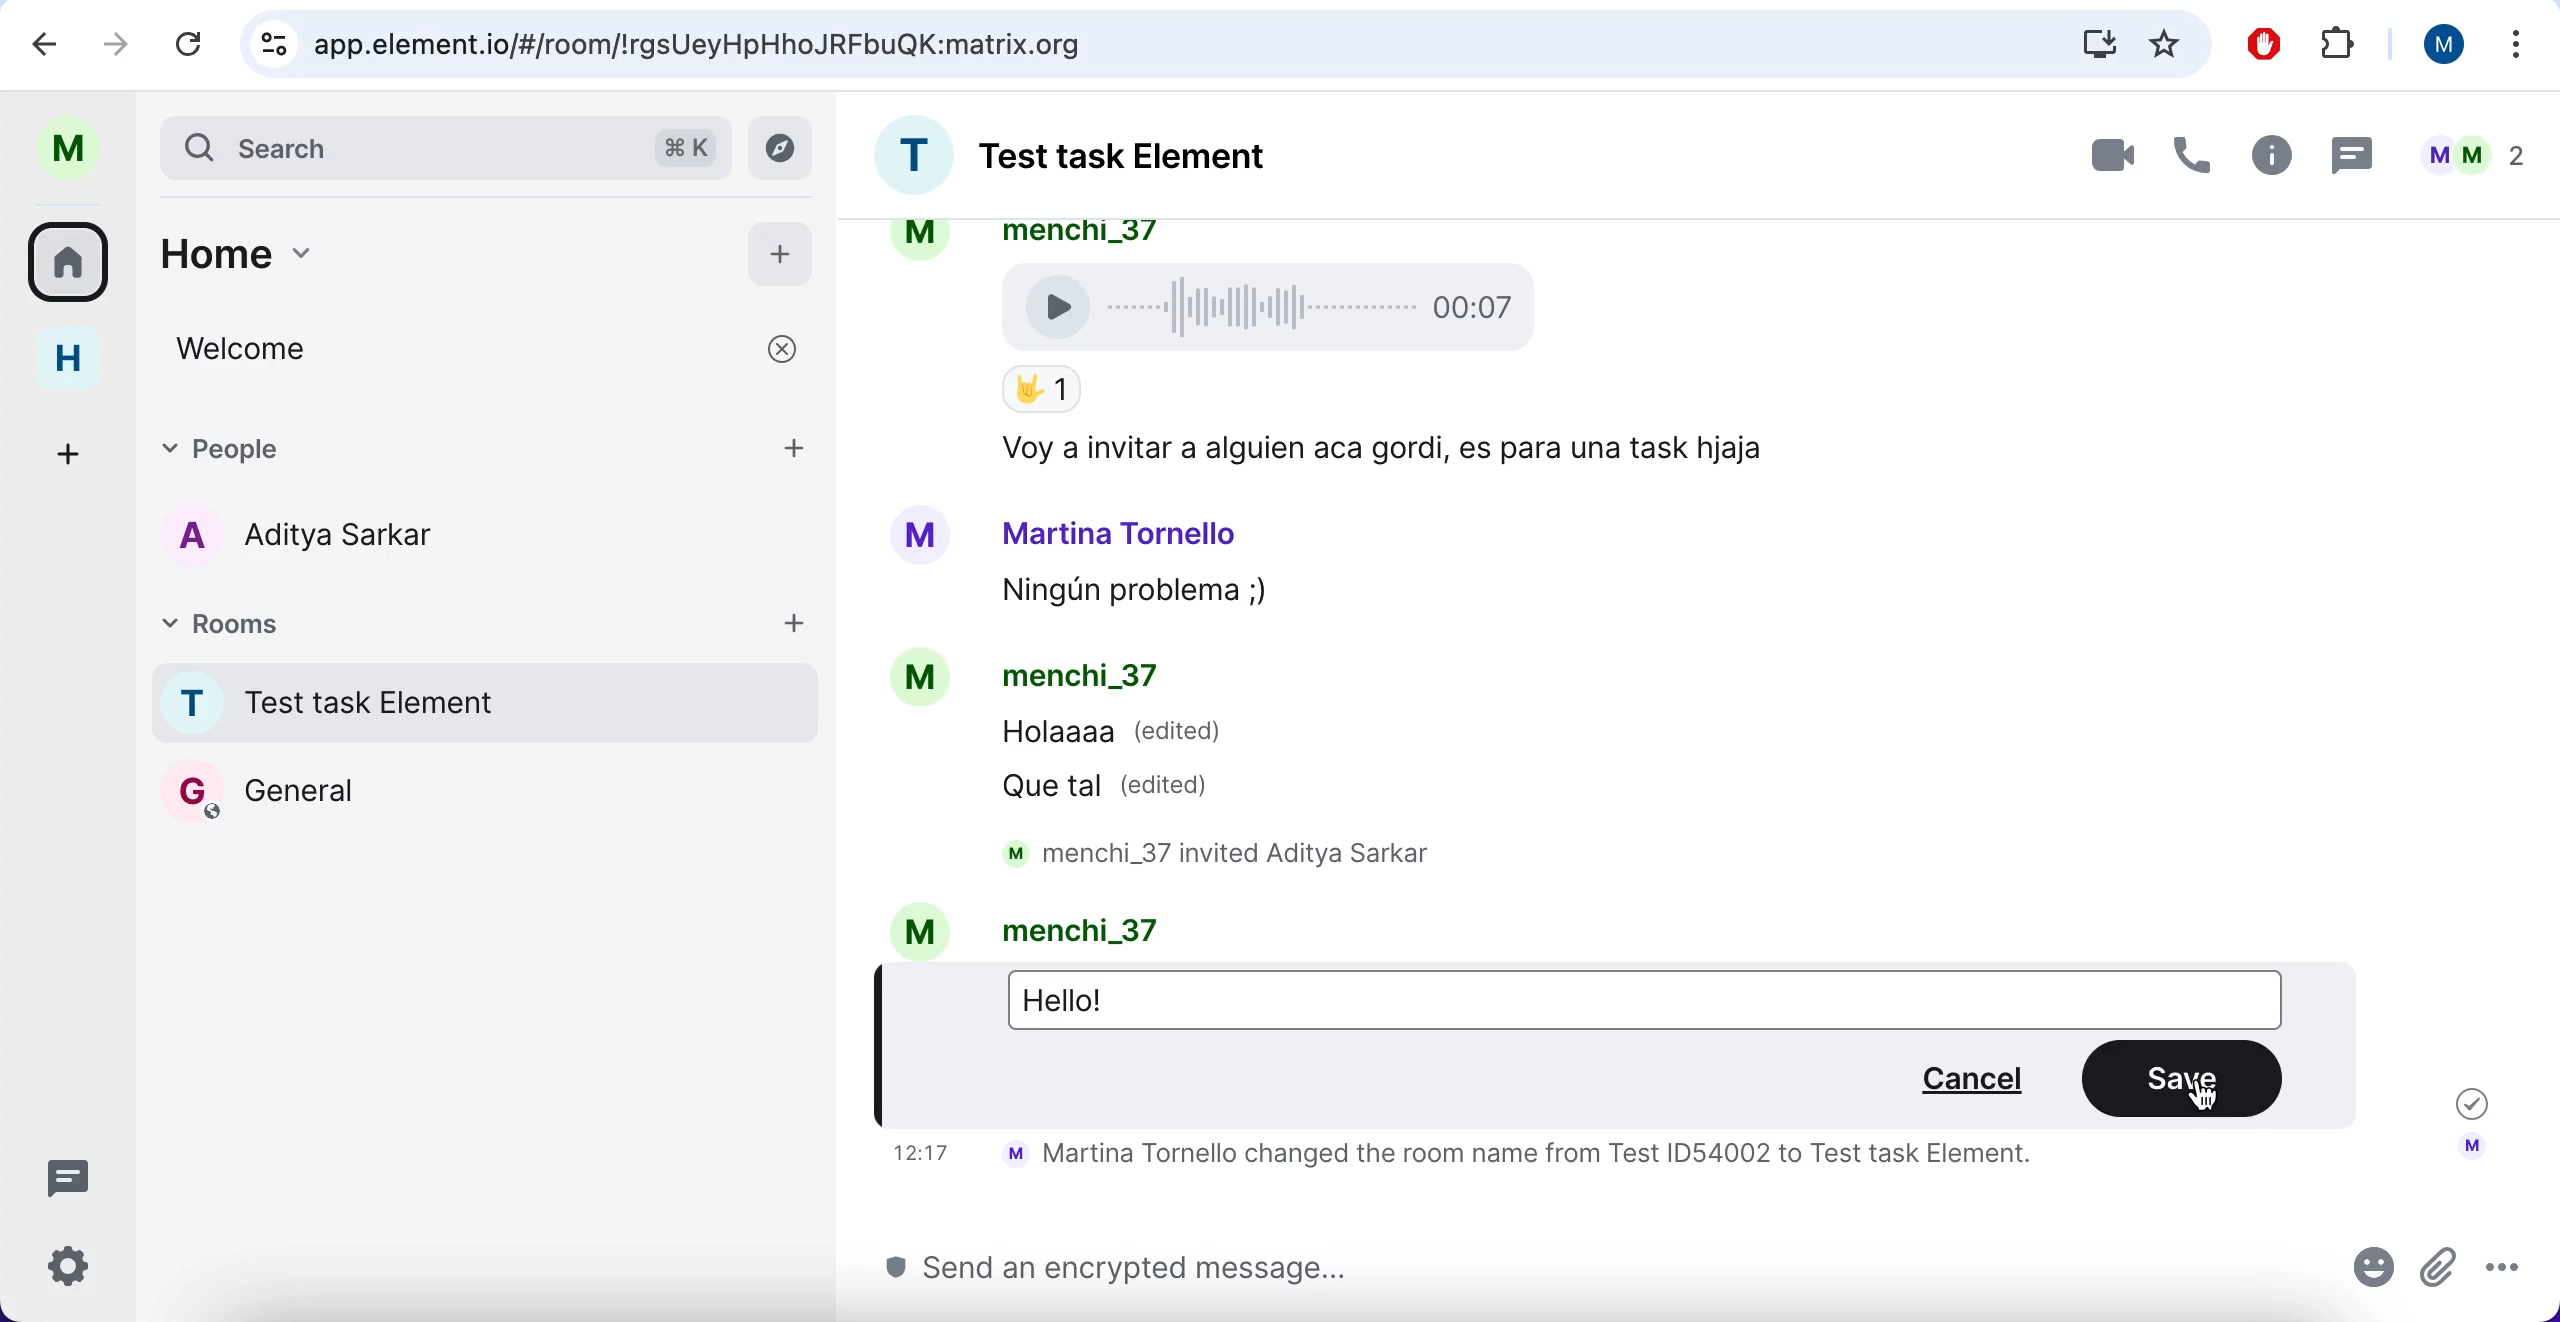 This screenshot has height=1322, width=2560. What do you see at coordinates (1112, 161) in the screenshot?
I see `room chat` at bounding box center [1112, 161].